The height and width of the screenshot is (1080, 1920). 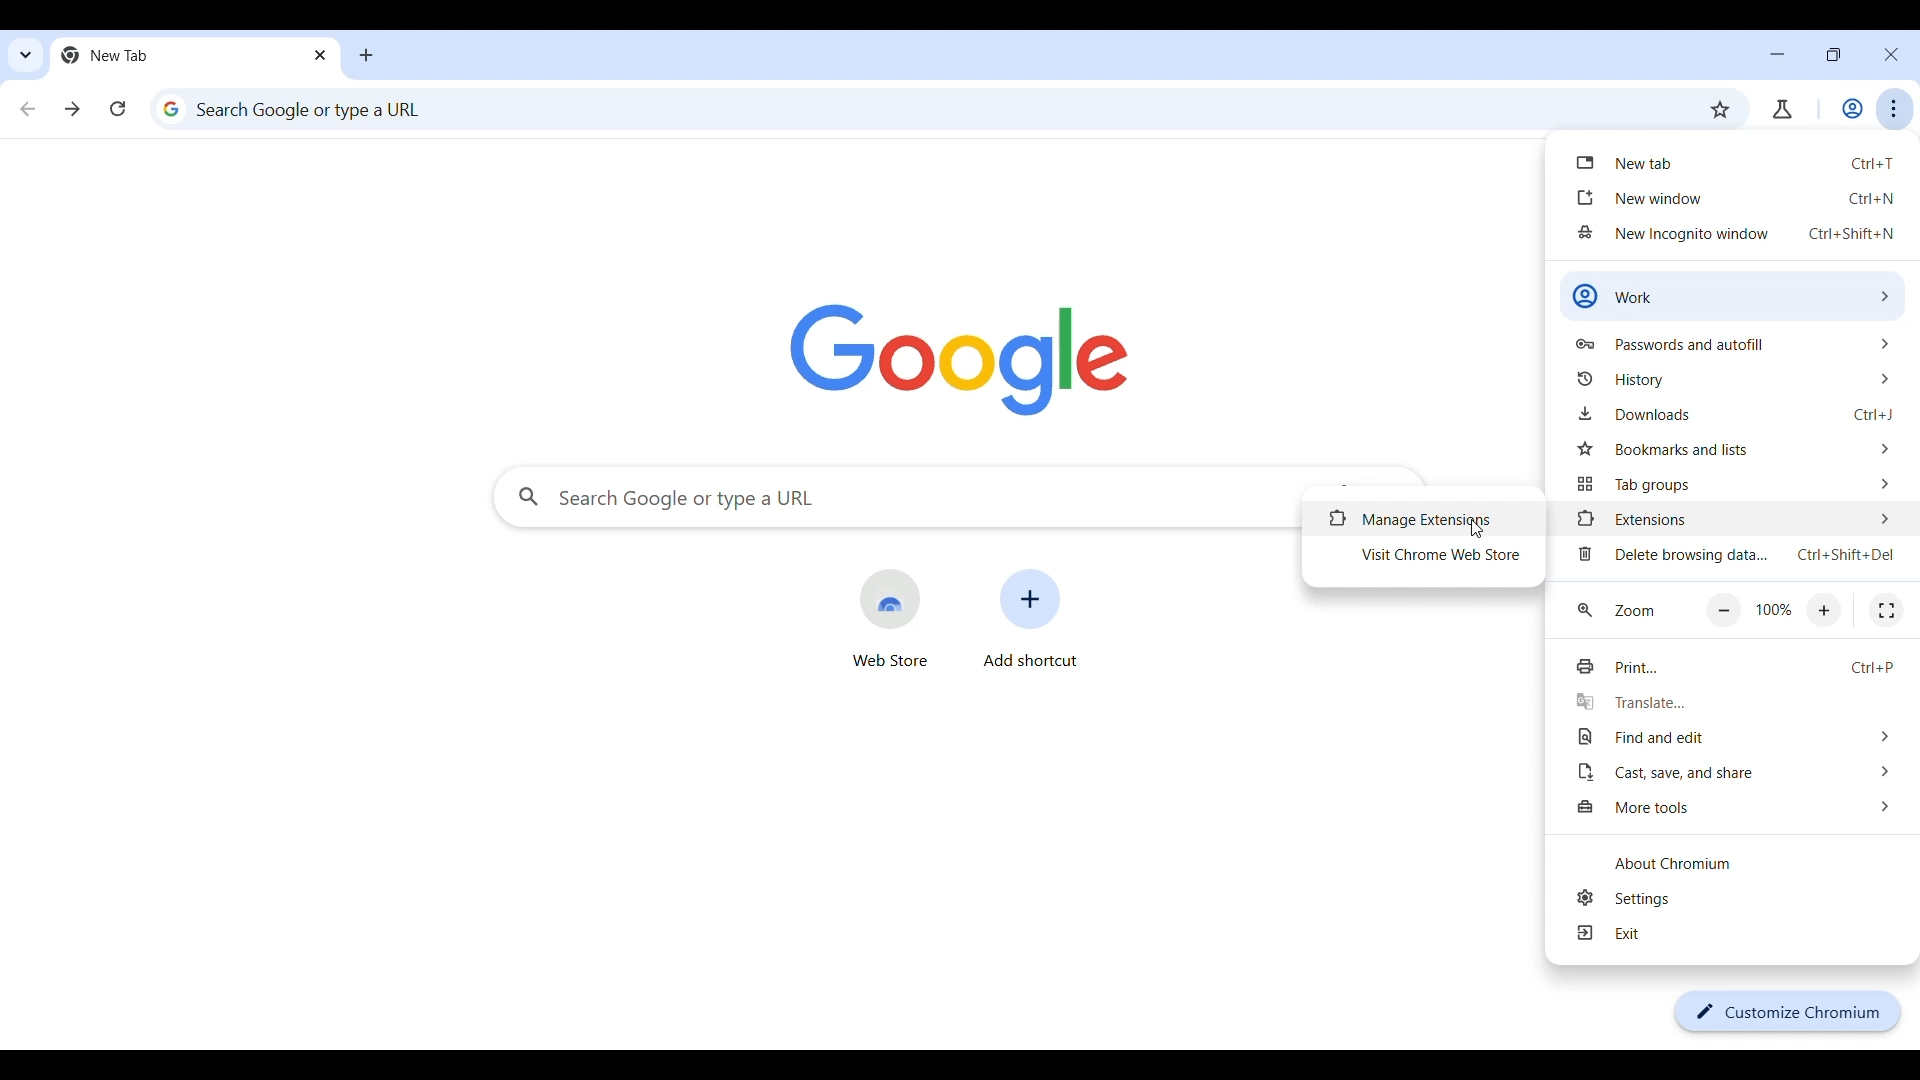 I want to click on Work, so click(x=1852, y=108).